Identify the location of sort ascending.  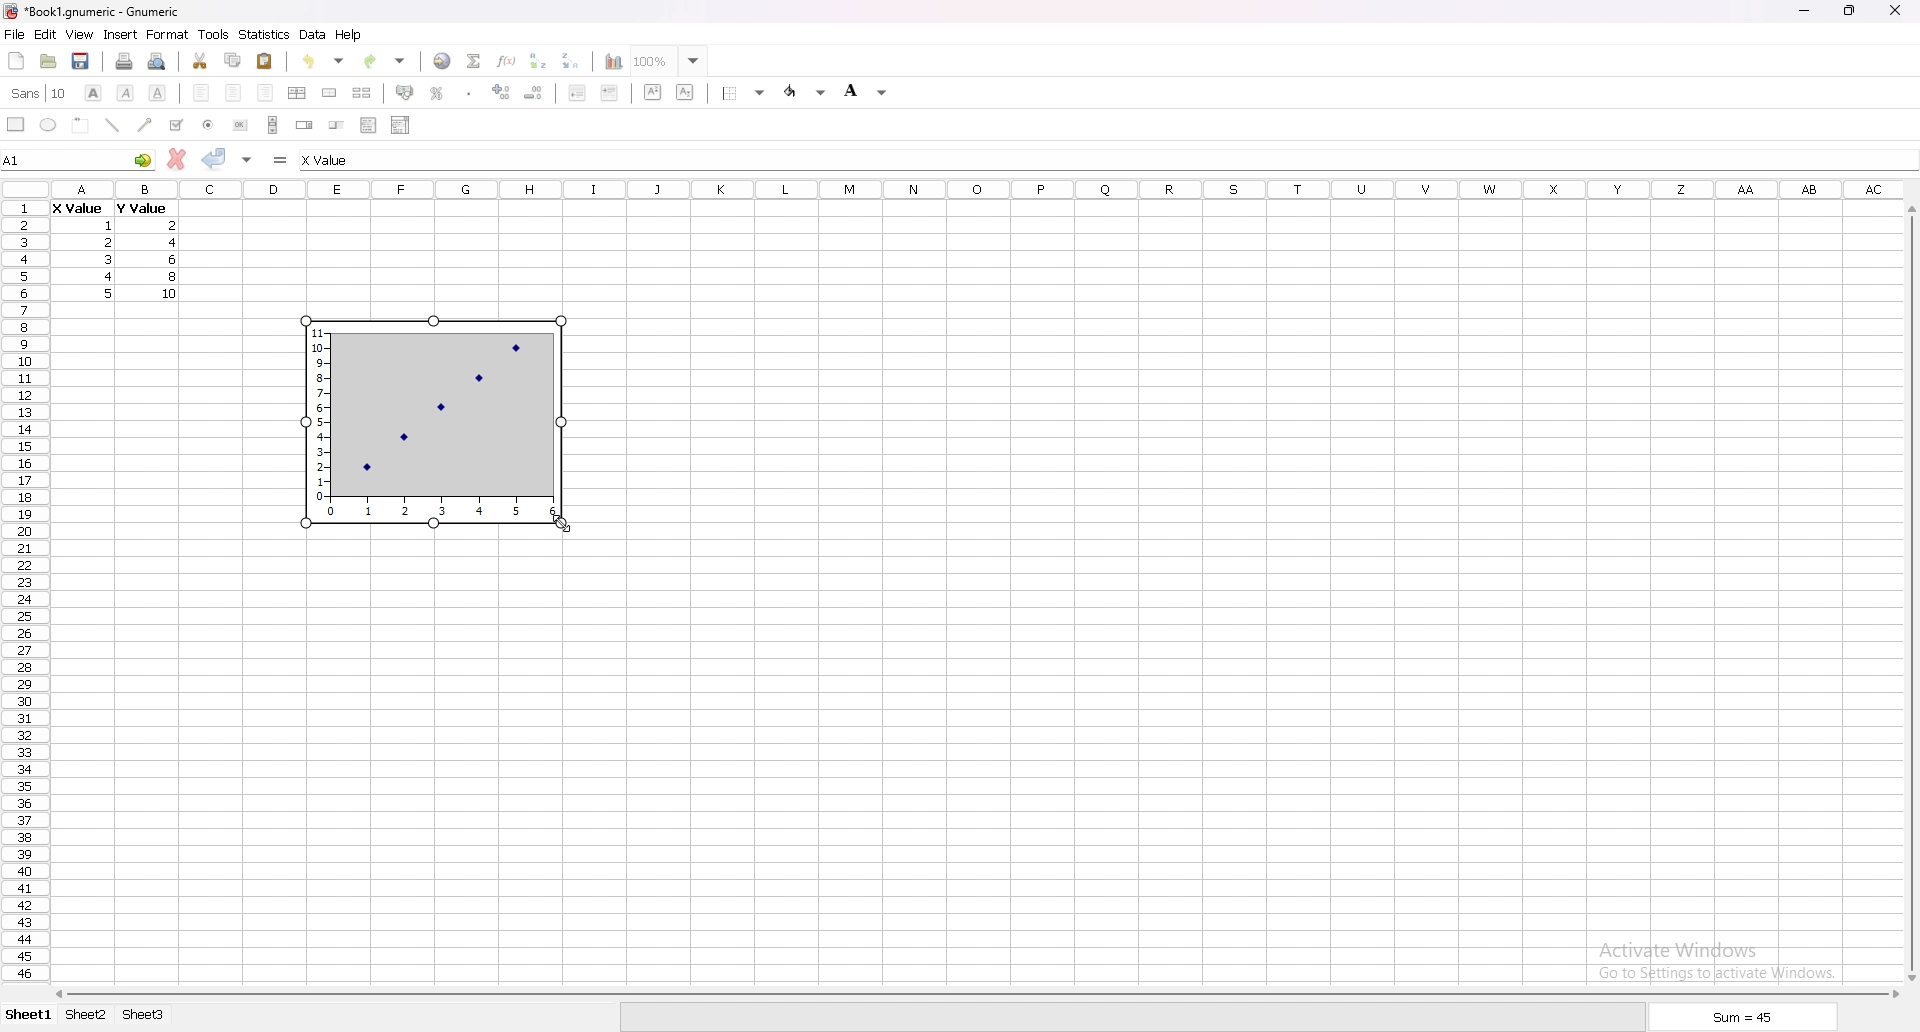
(537, 60).